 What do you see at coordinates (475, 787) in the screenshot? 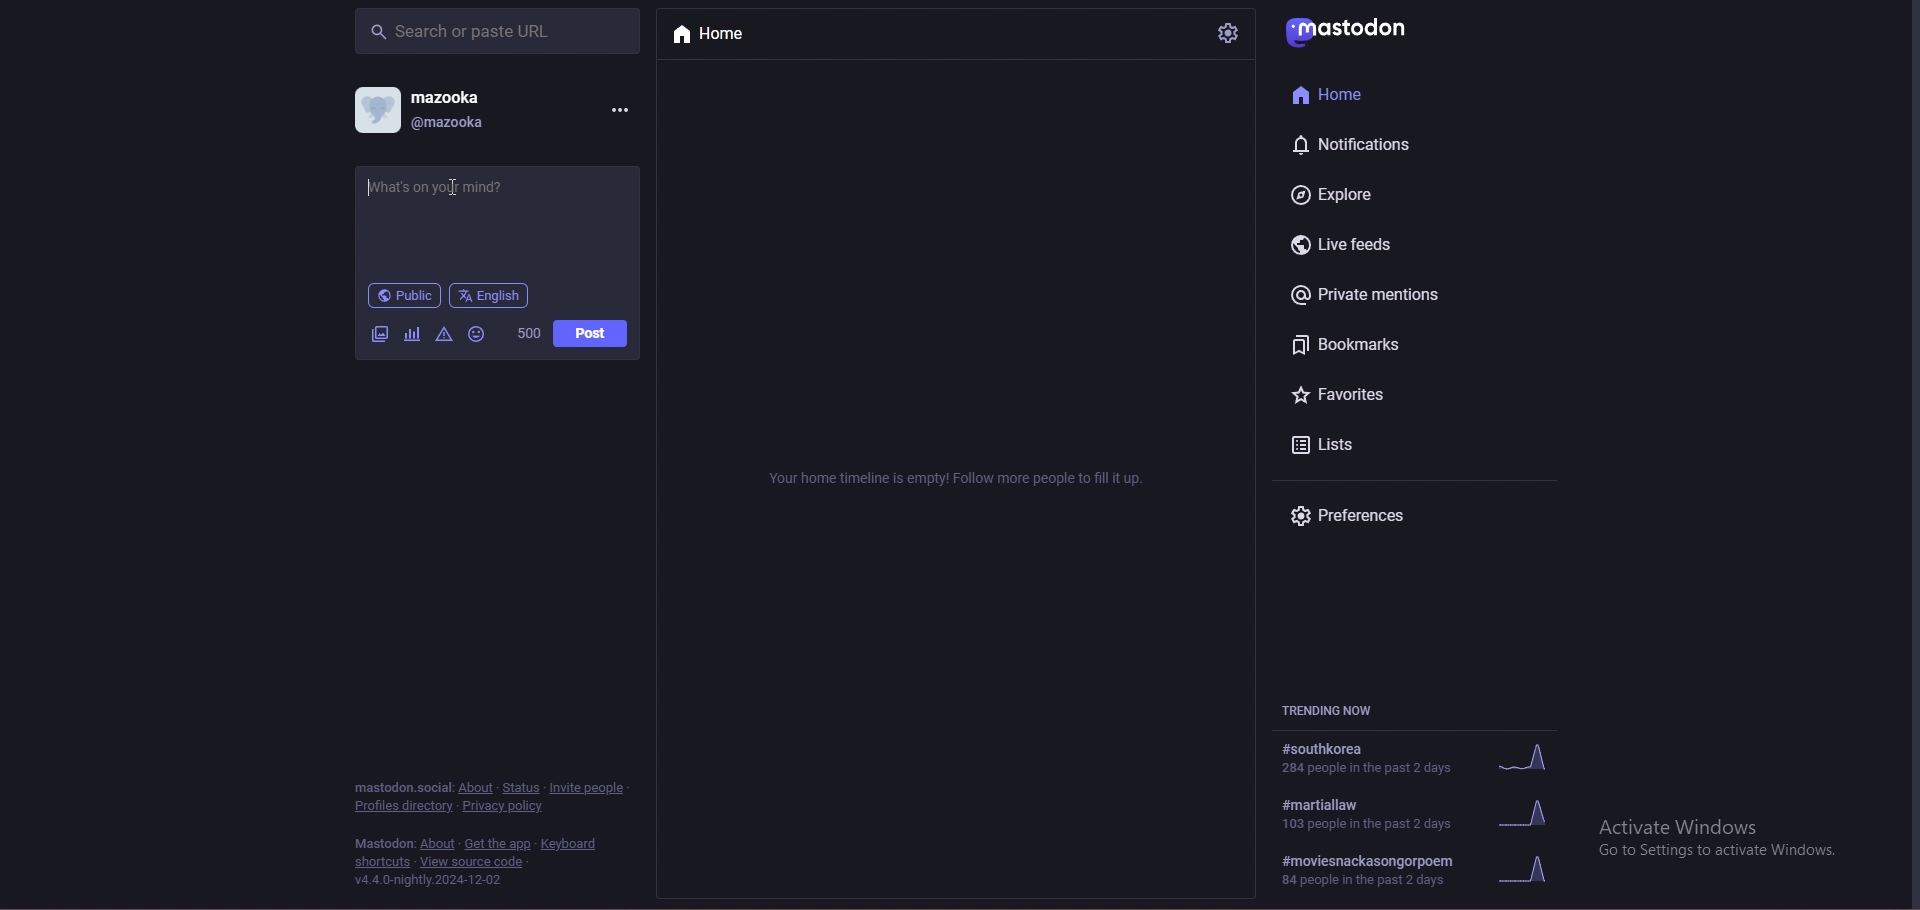
I see `about` at bounding box center [475, 787].